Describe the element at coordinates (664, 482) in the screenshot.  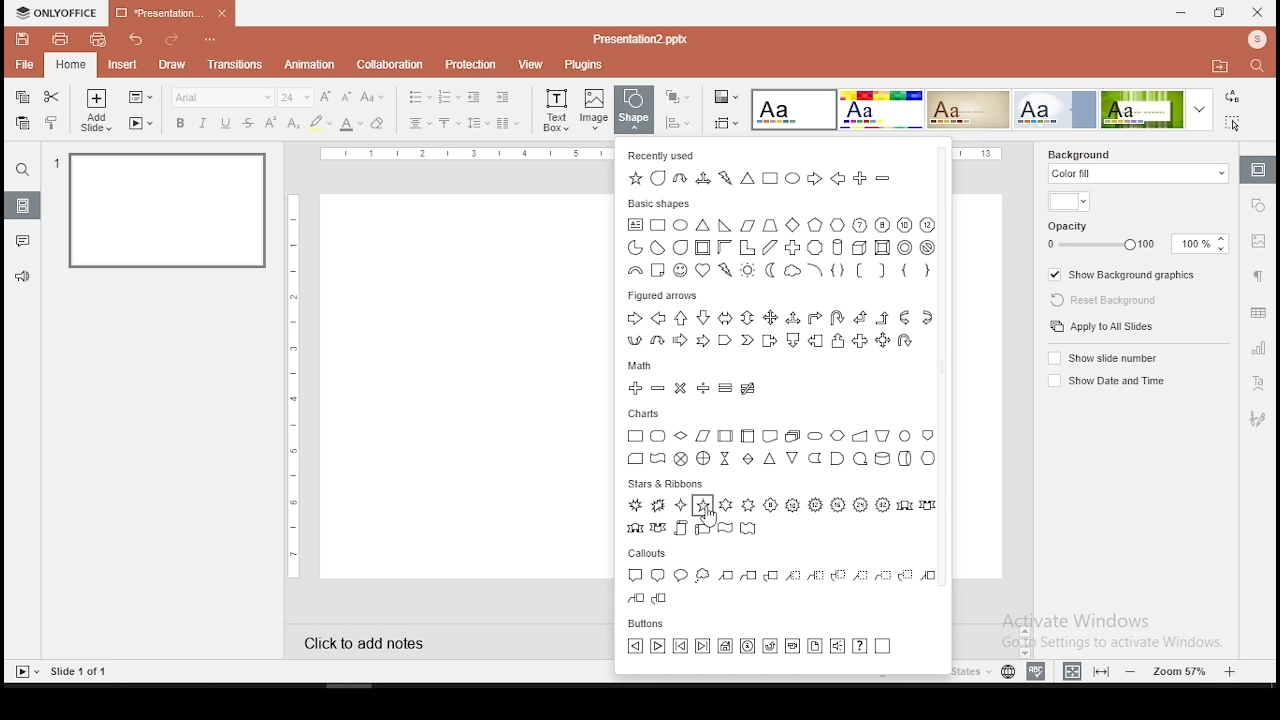
I see `stars and ribbons` at that location.